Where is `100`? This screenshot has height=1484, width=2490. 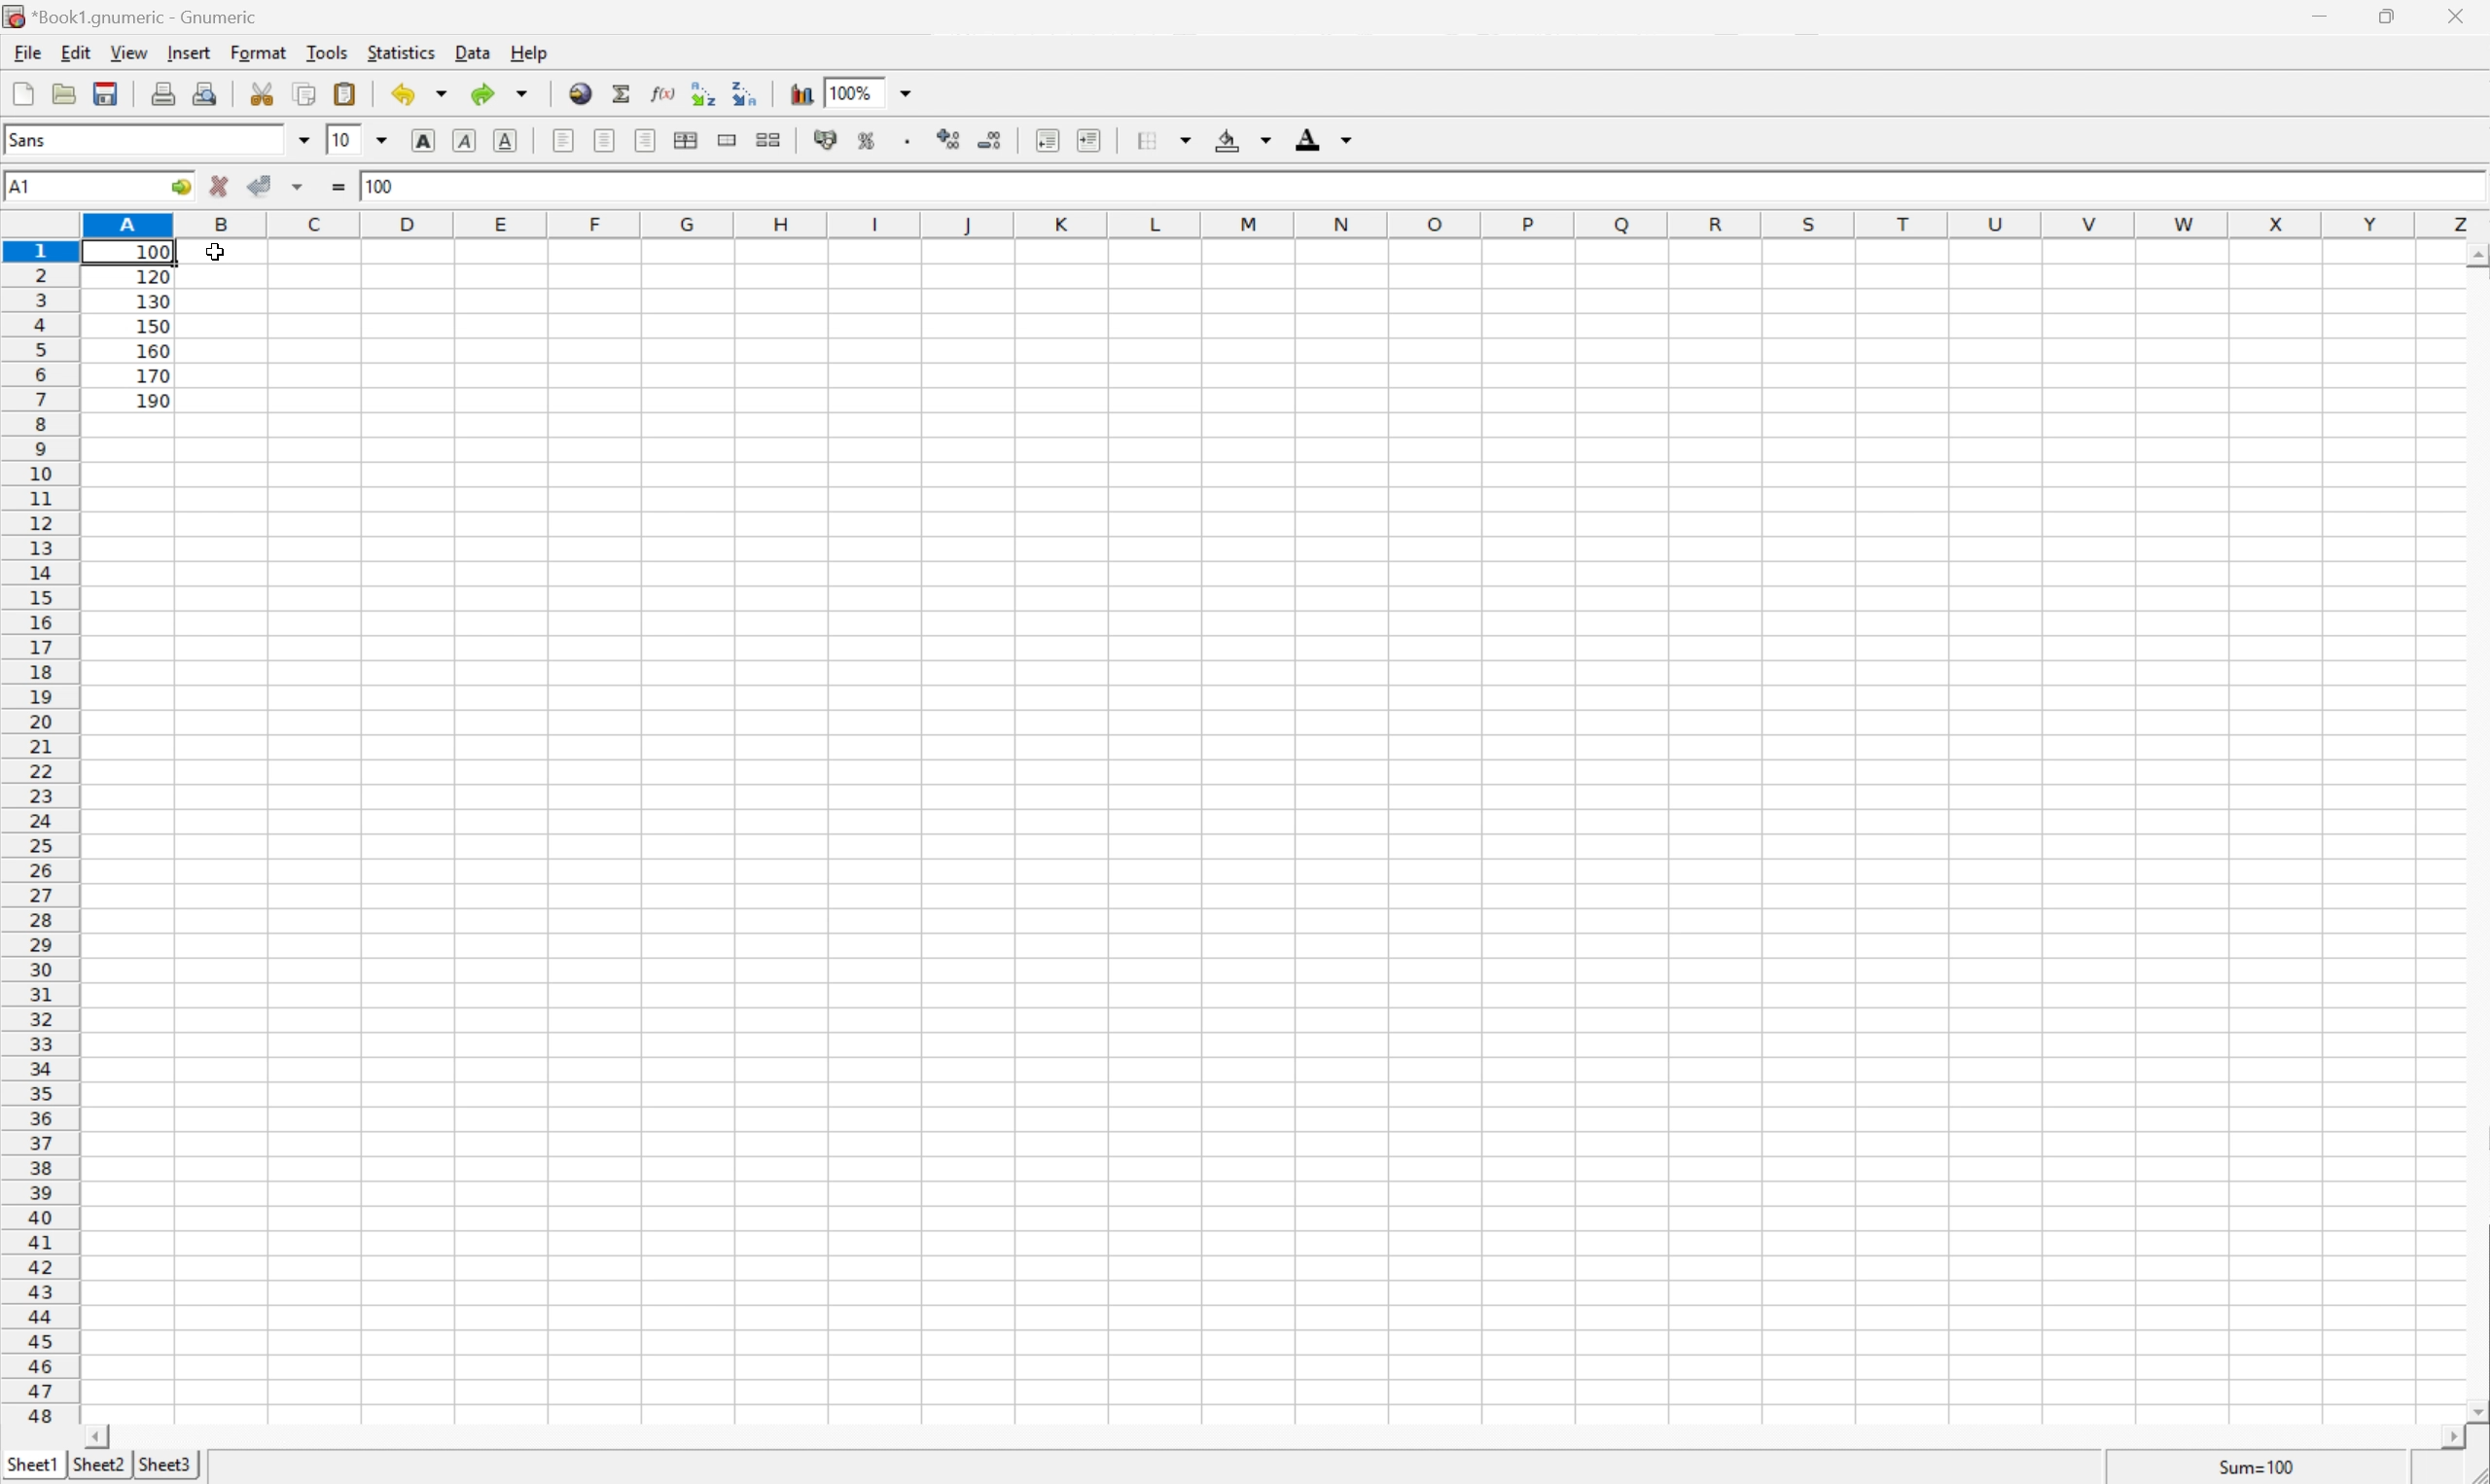 100 is located at coordinates (386, 184).